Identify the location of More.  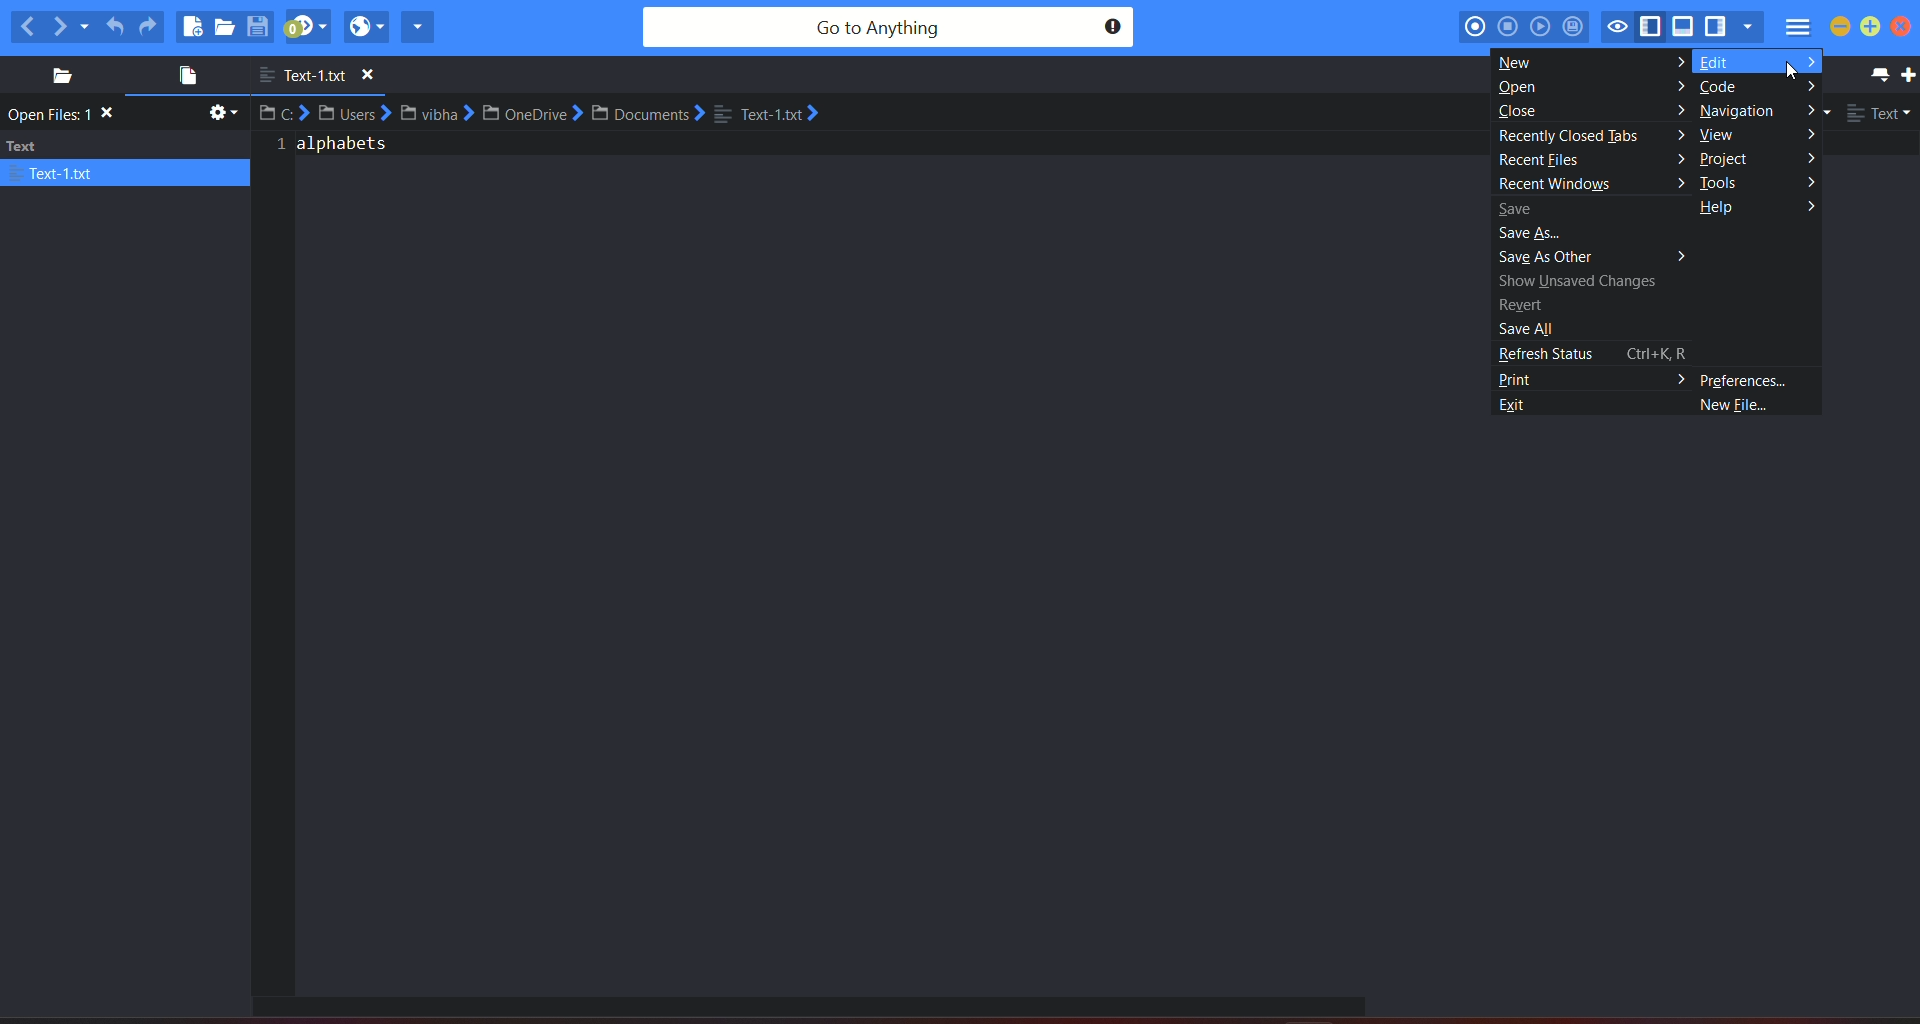
(1674, 61).